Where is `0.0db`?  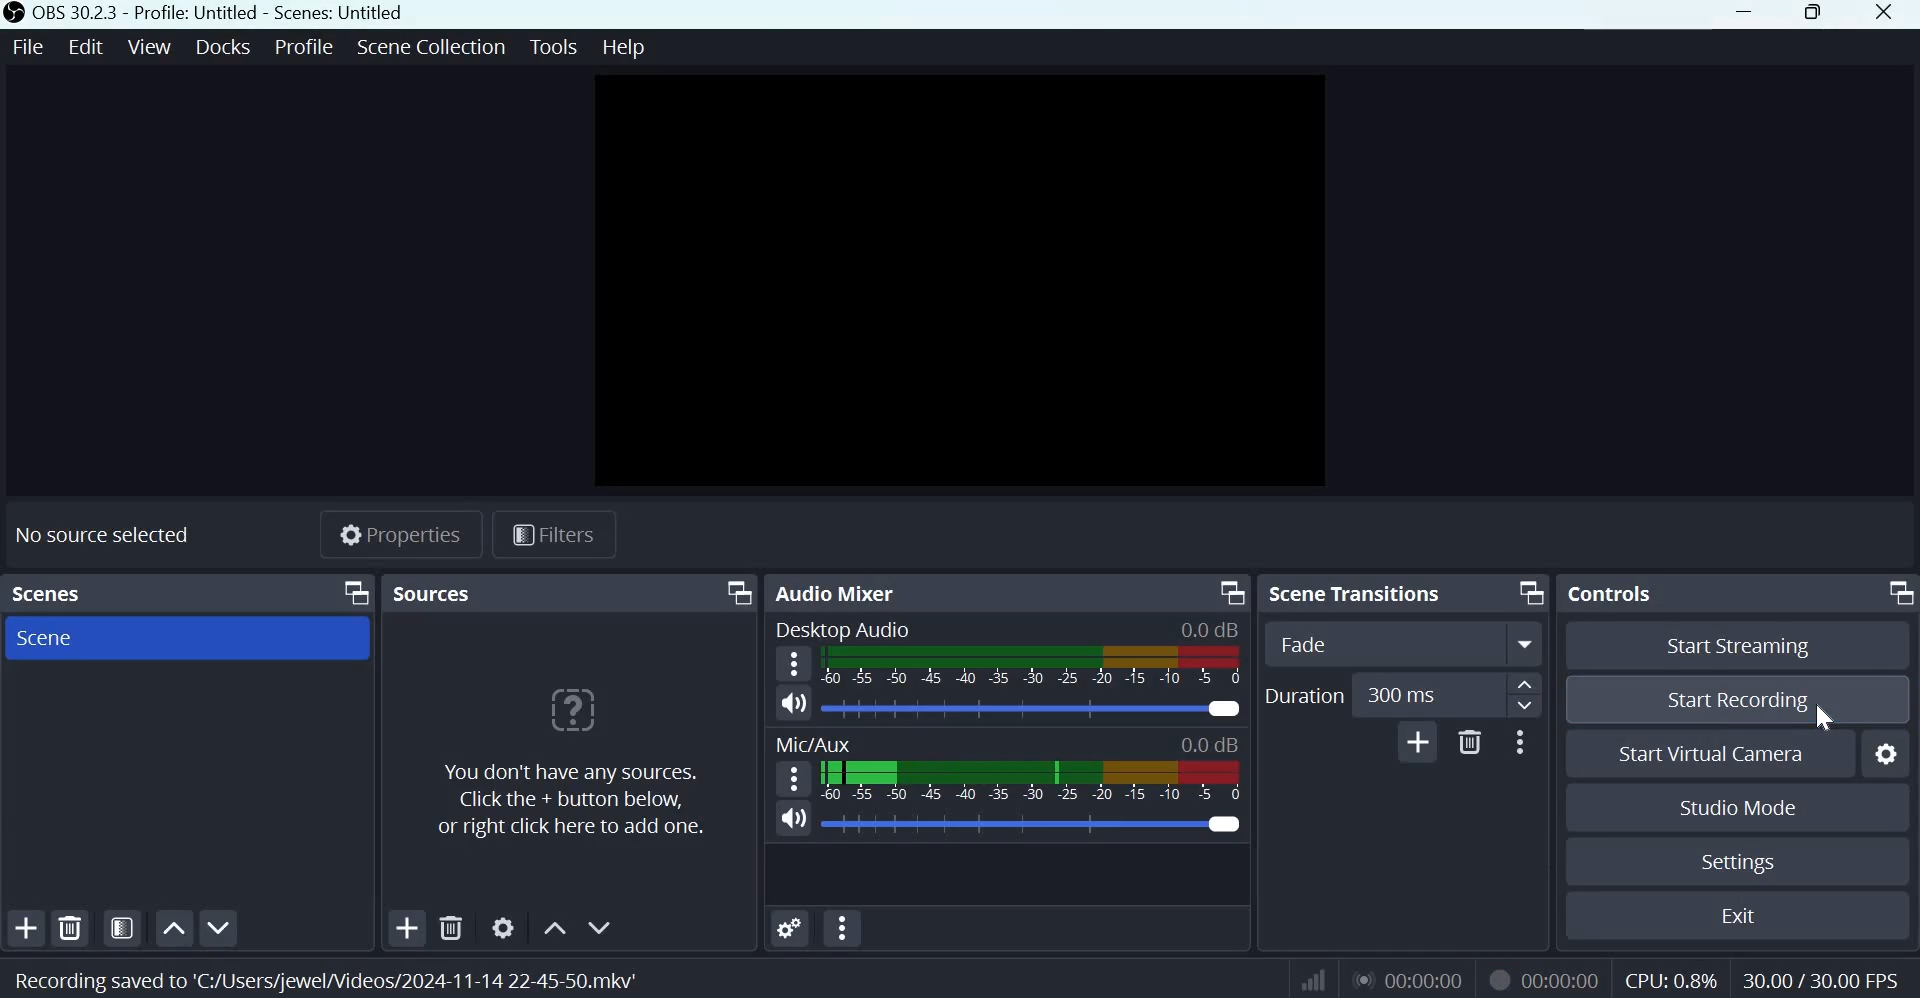 0.0db is located at coordinates (1206, 744).